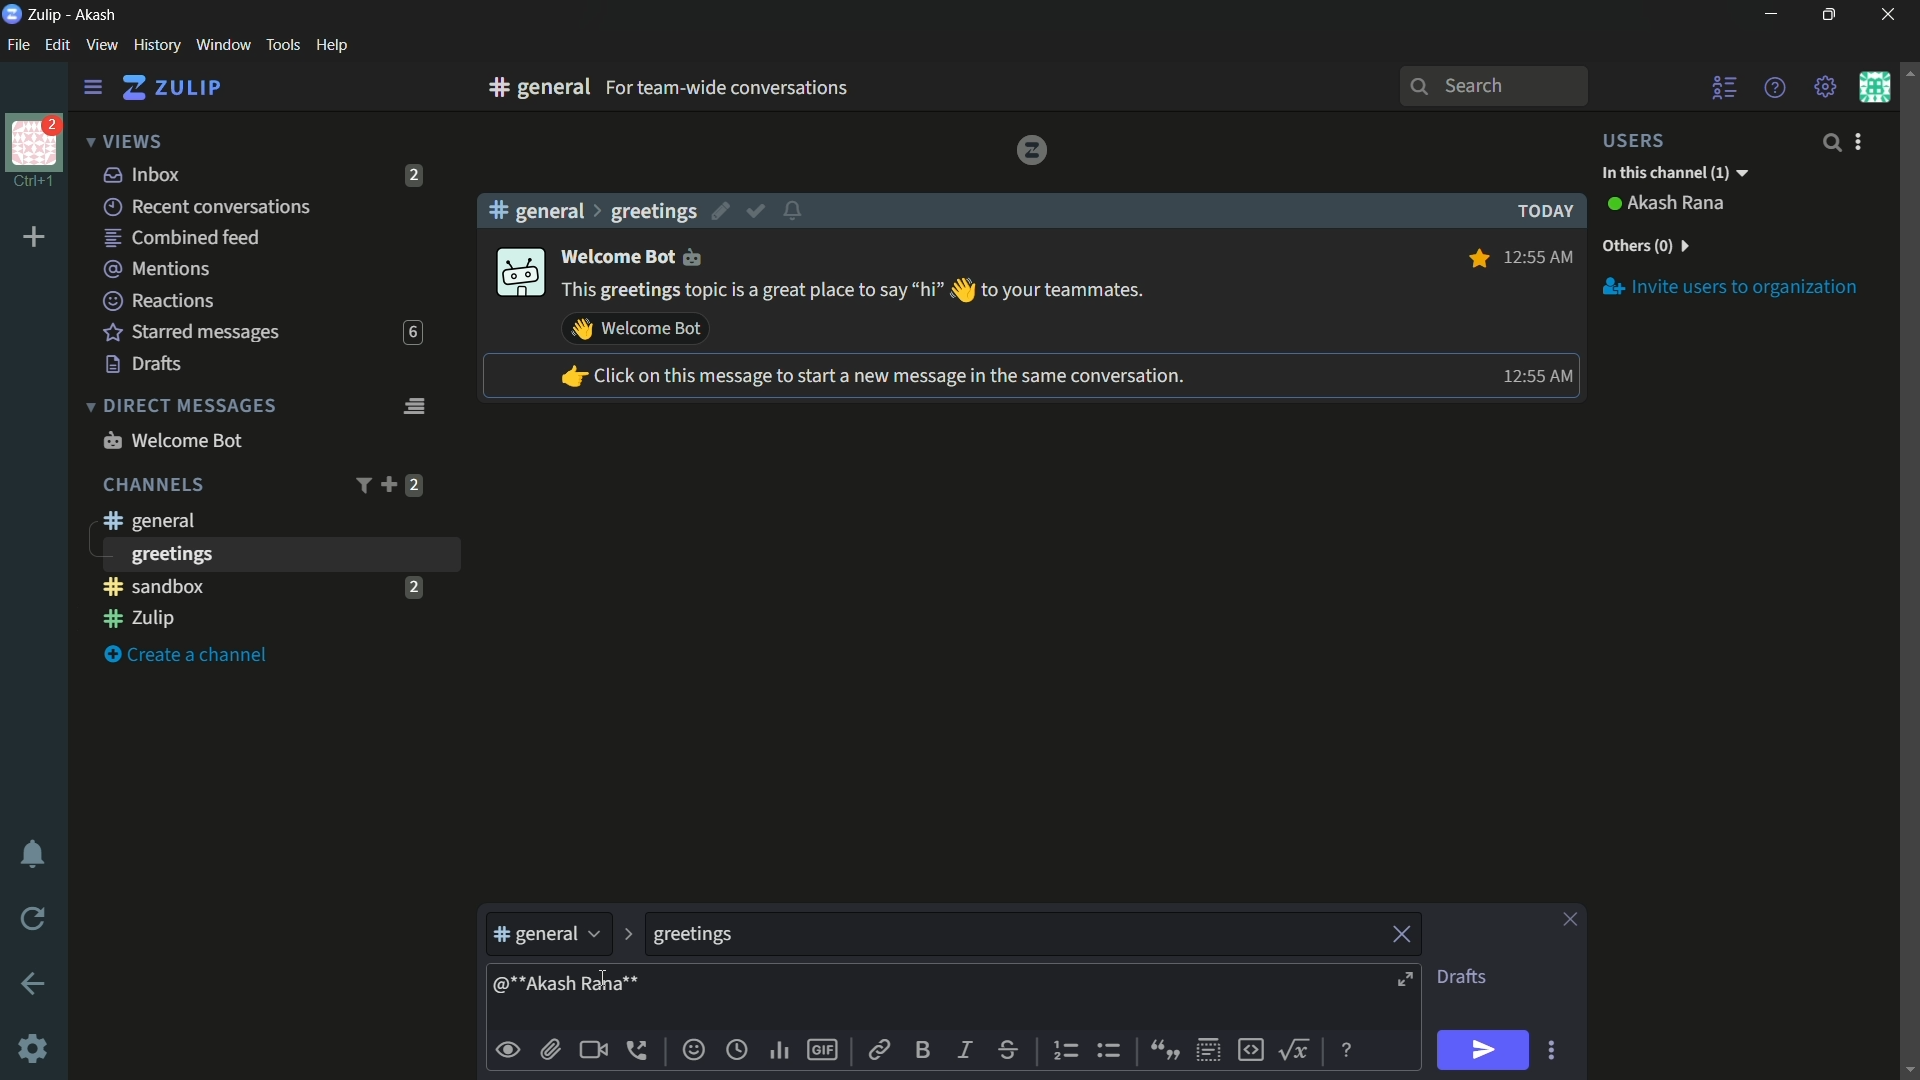 Image resolution: width=1920 pixels, height=1080 pixels. What do you see at coordinates (821, 1050) in the screenshot?
I see `add gif` at bounding box center [821, 1050].